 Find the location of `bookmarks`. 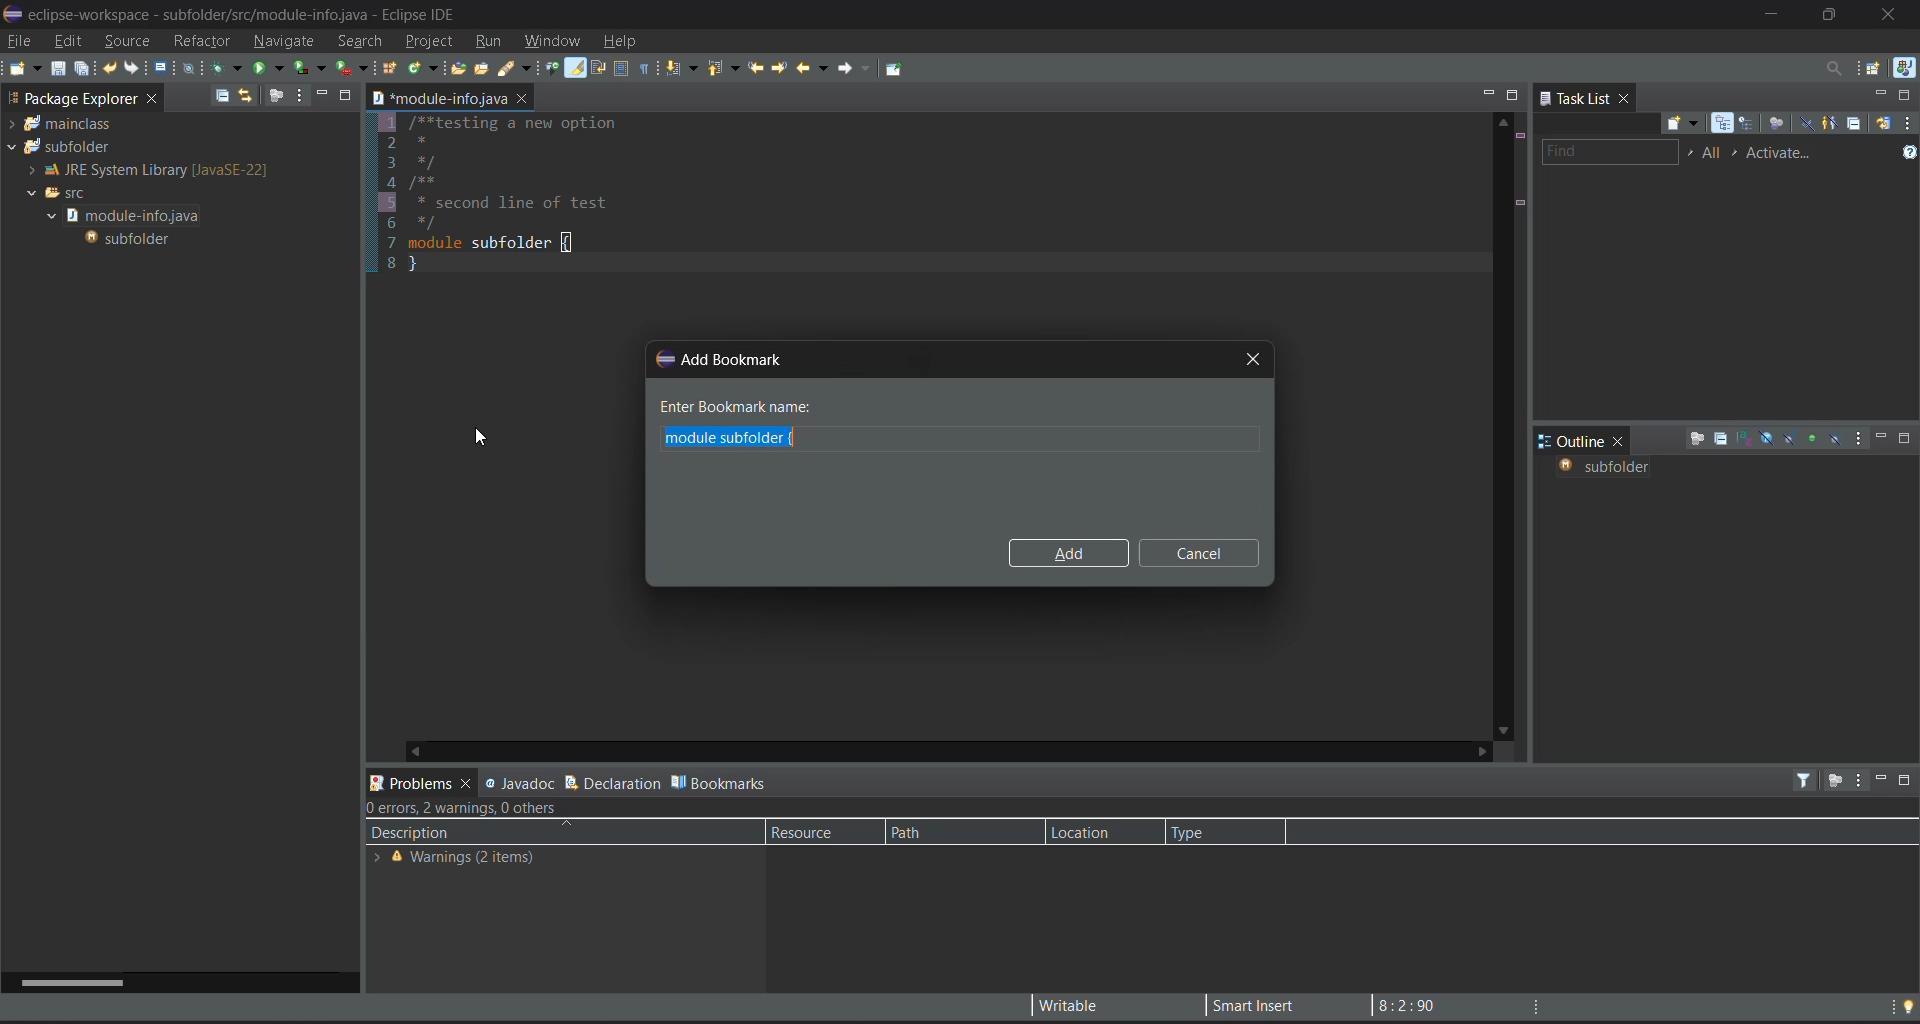

bookmarks is located at coordinates (721, 781).